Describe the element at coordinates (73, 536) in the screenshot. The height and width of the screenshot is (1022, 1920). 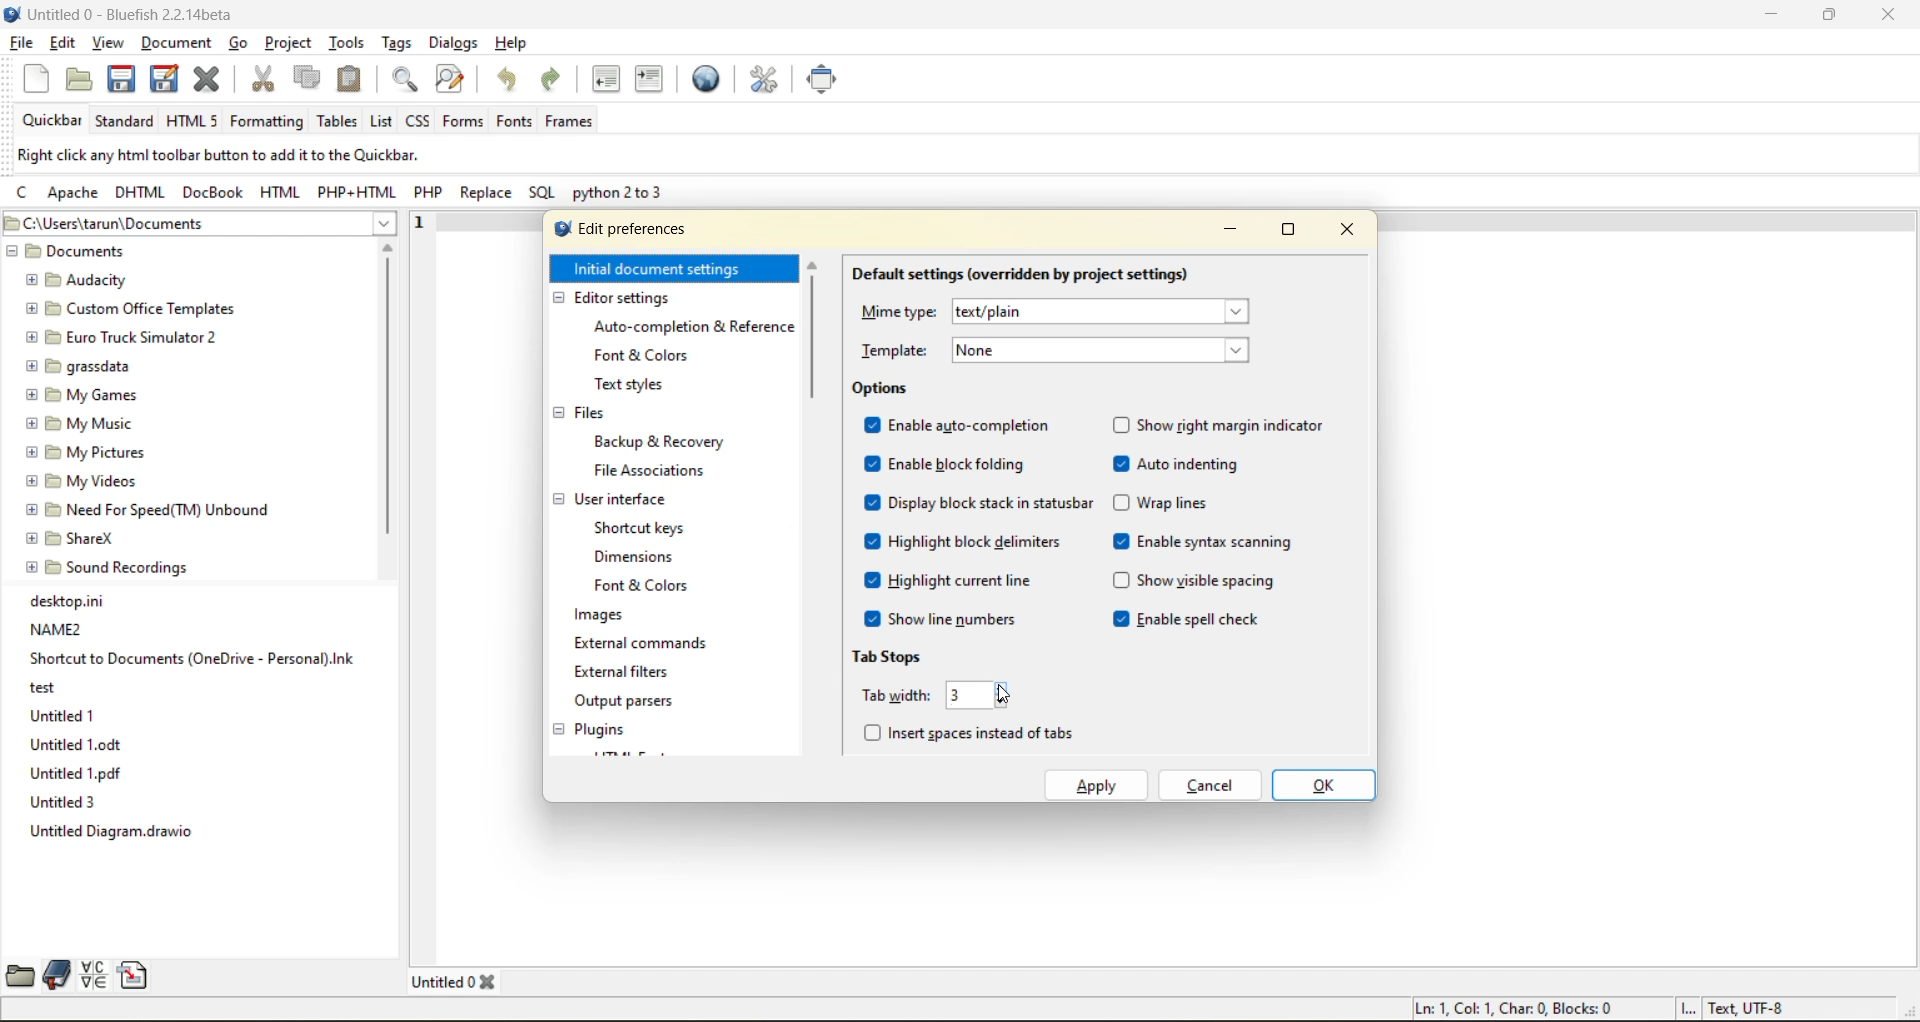
I see `® EB ShareX` at that location.